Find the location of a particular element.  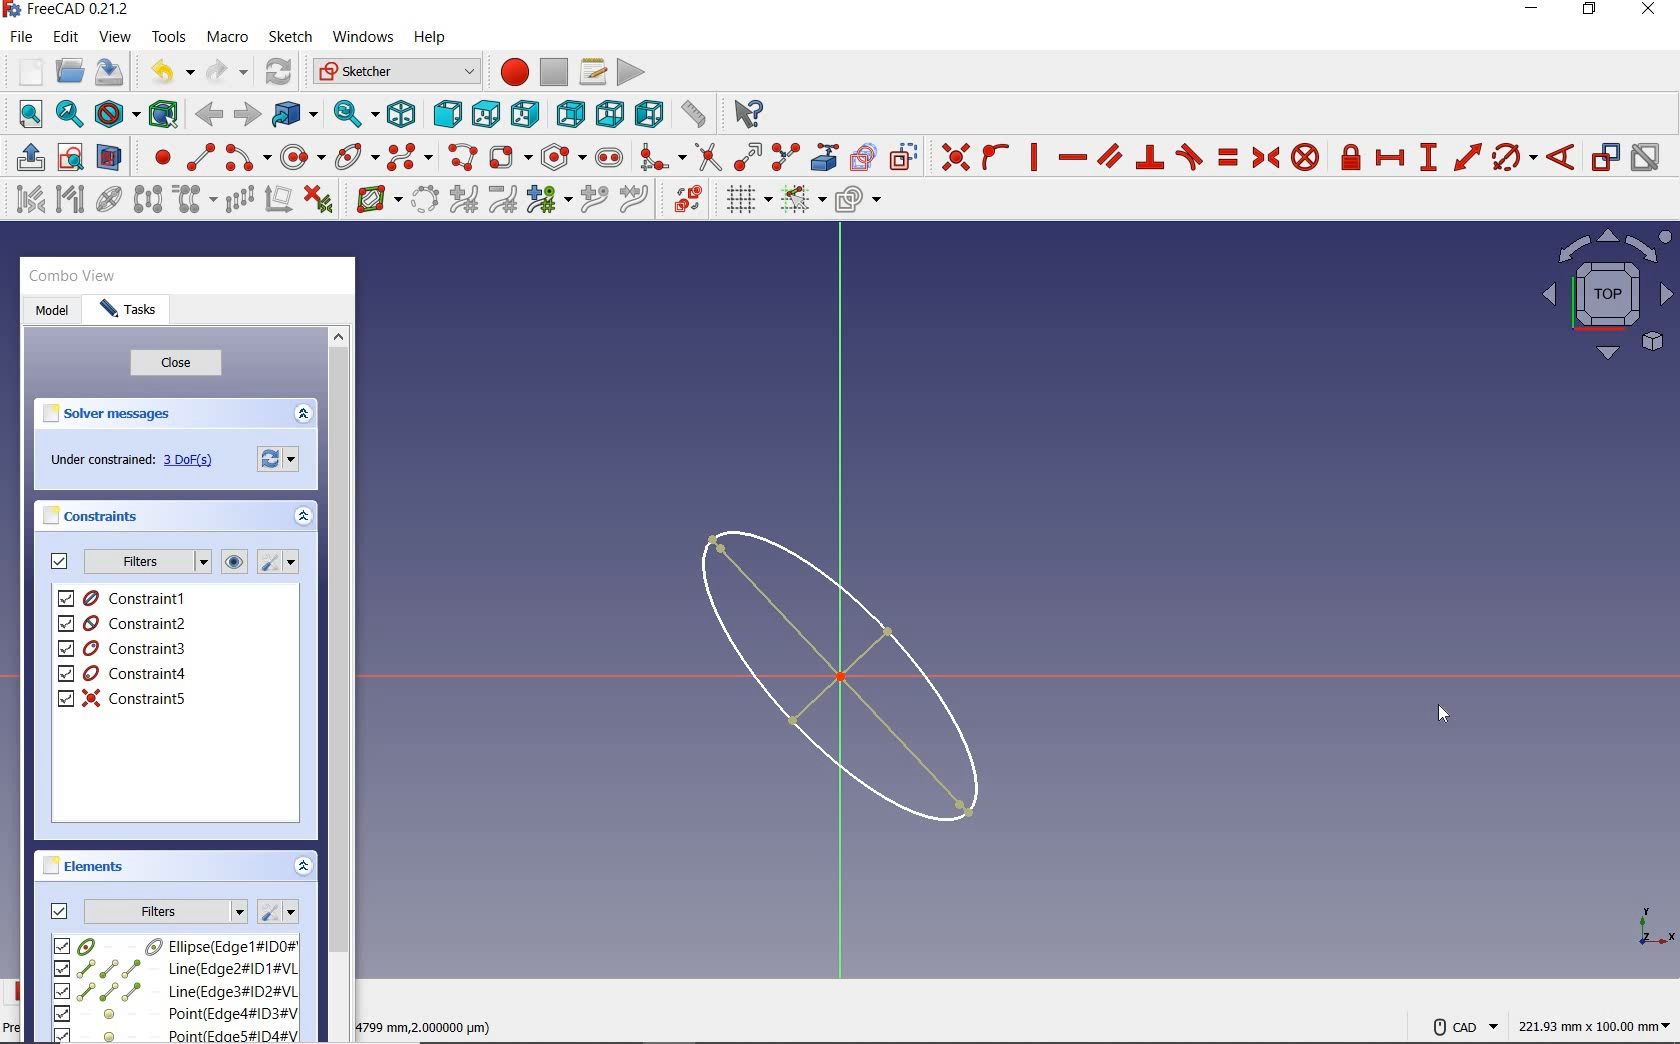

constrain block is located at coordinates (1304, 156).